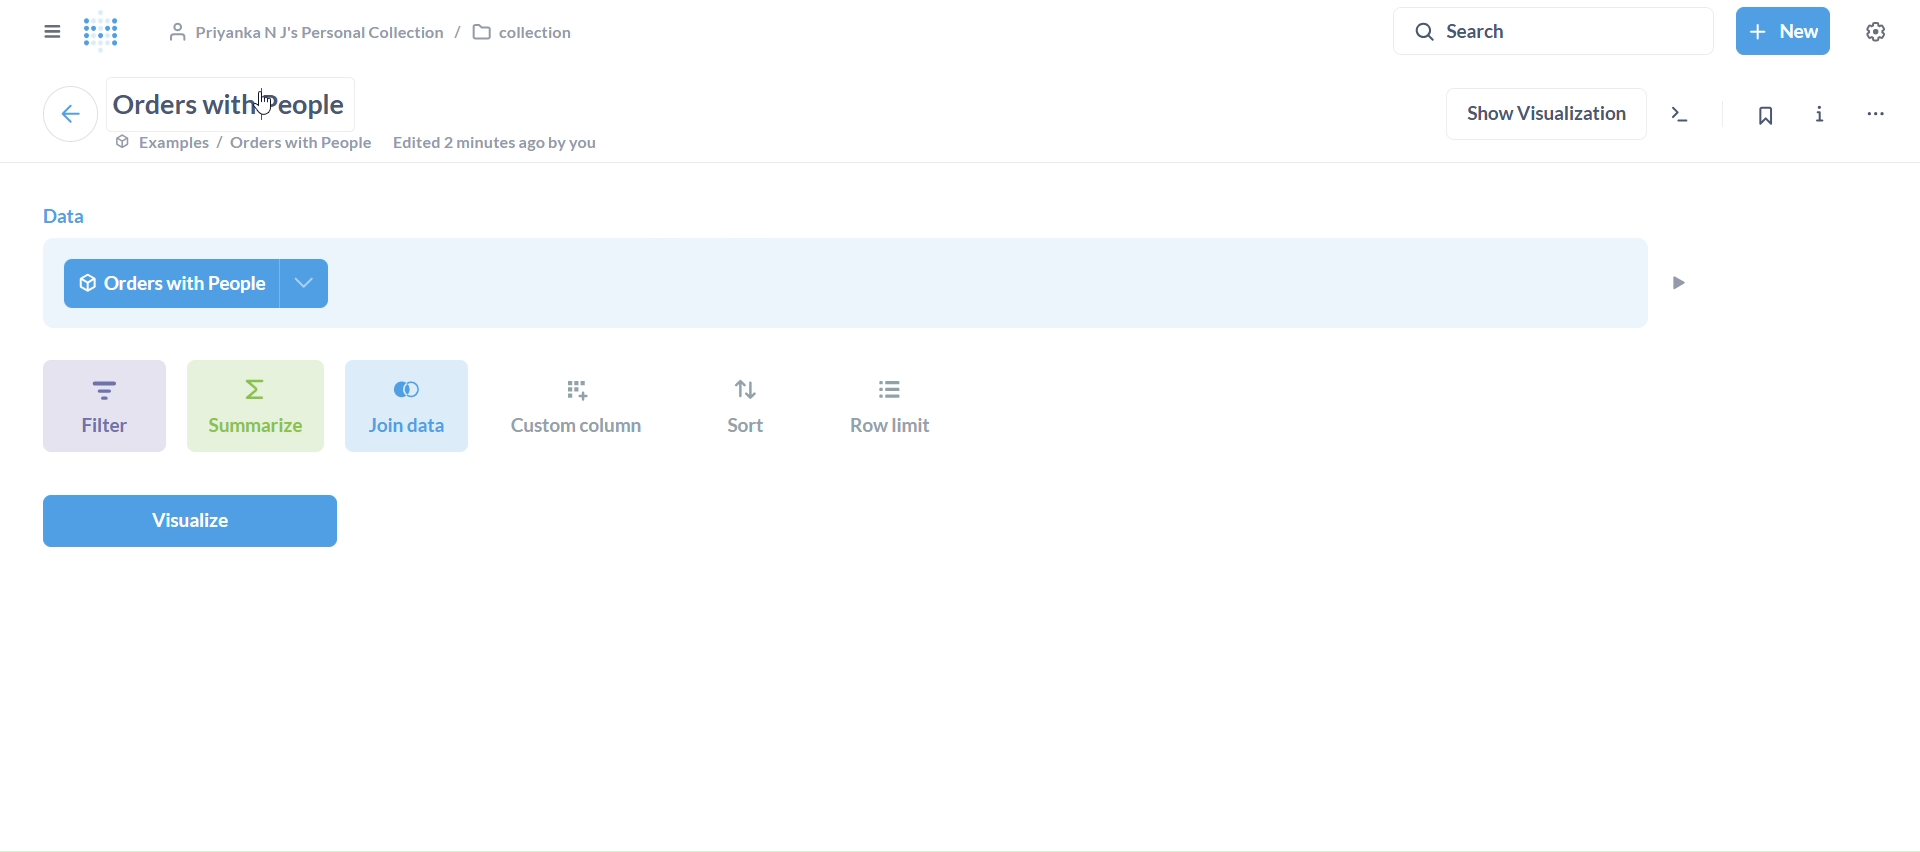 The width and height of the screenshot is (1920, 852). I want to click on sort, so click(746, 408).